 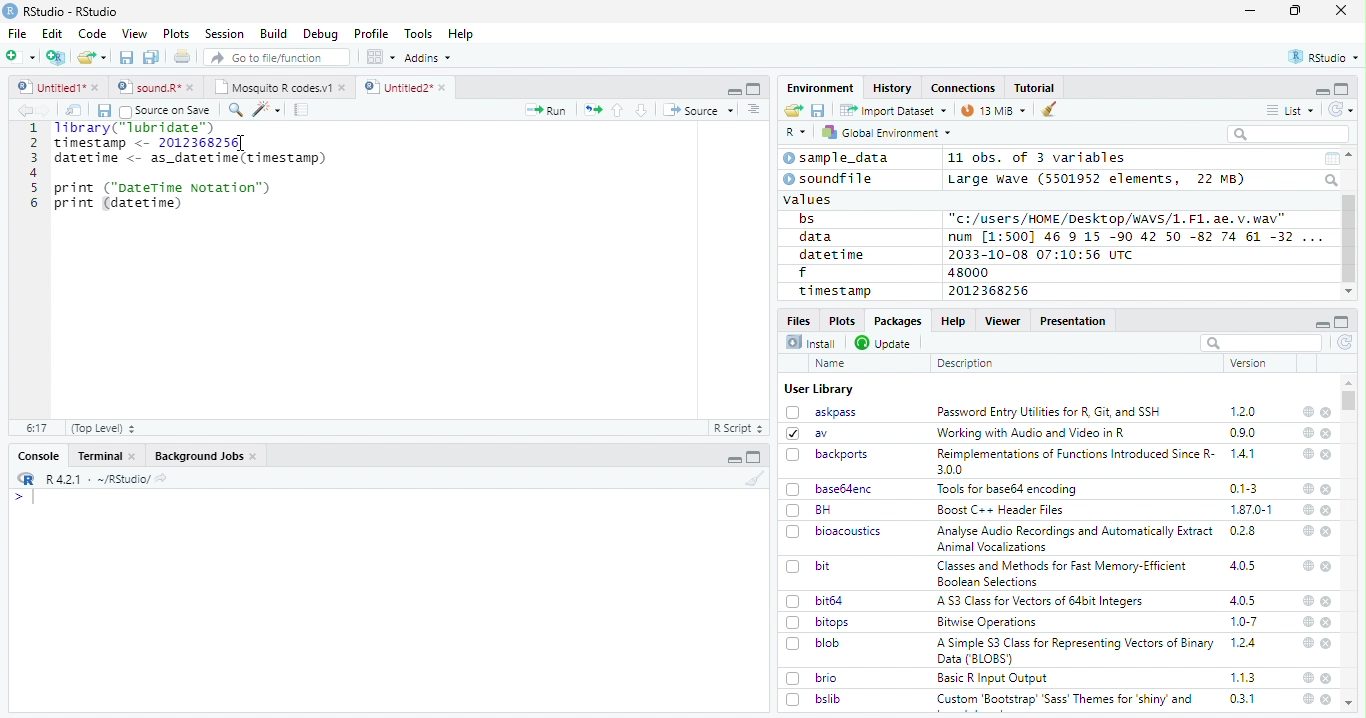 What do you see at coordinates (428, 58) in the screenshot?
I see `Addins` at bounding box center [428, 58].